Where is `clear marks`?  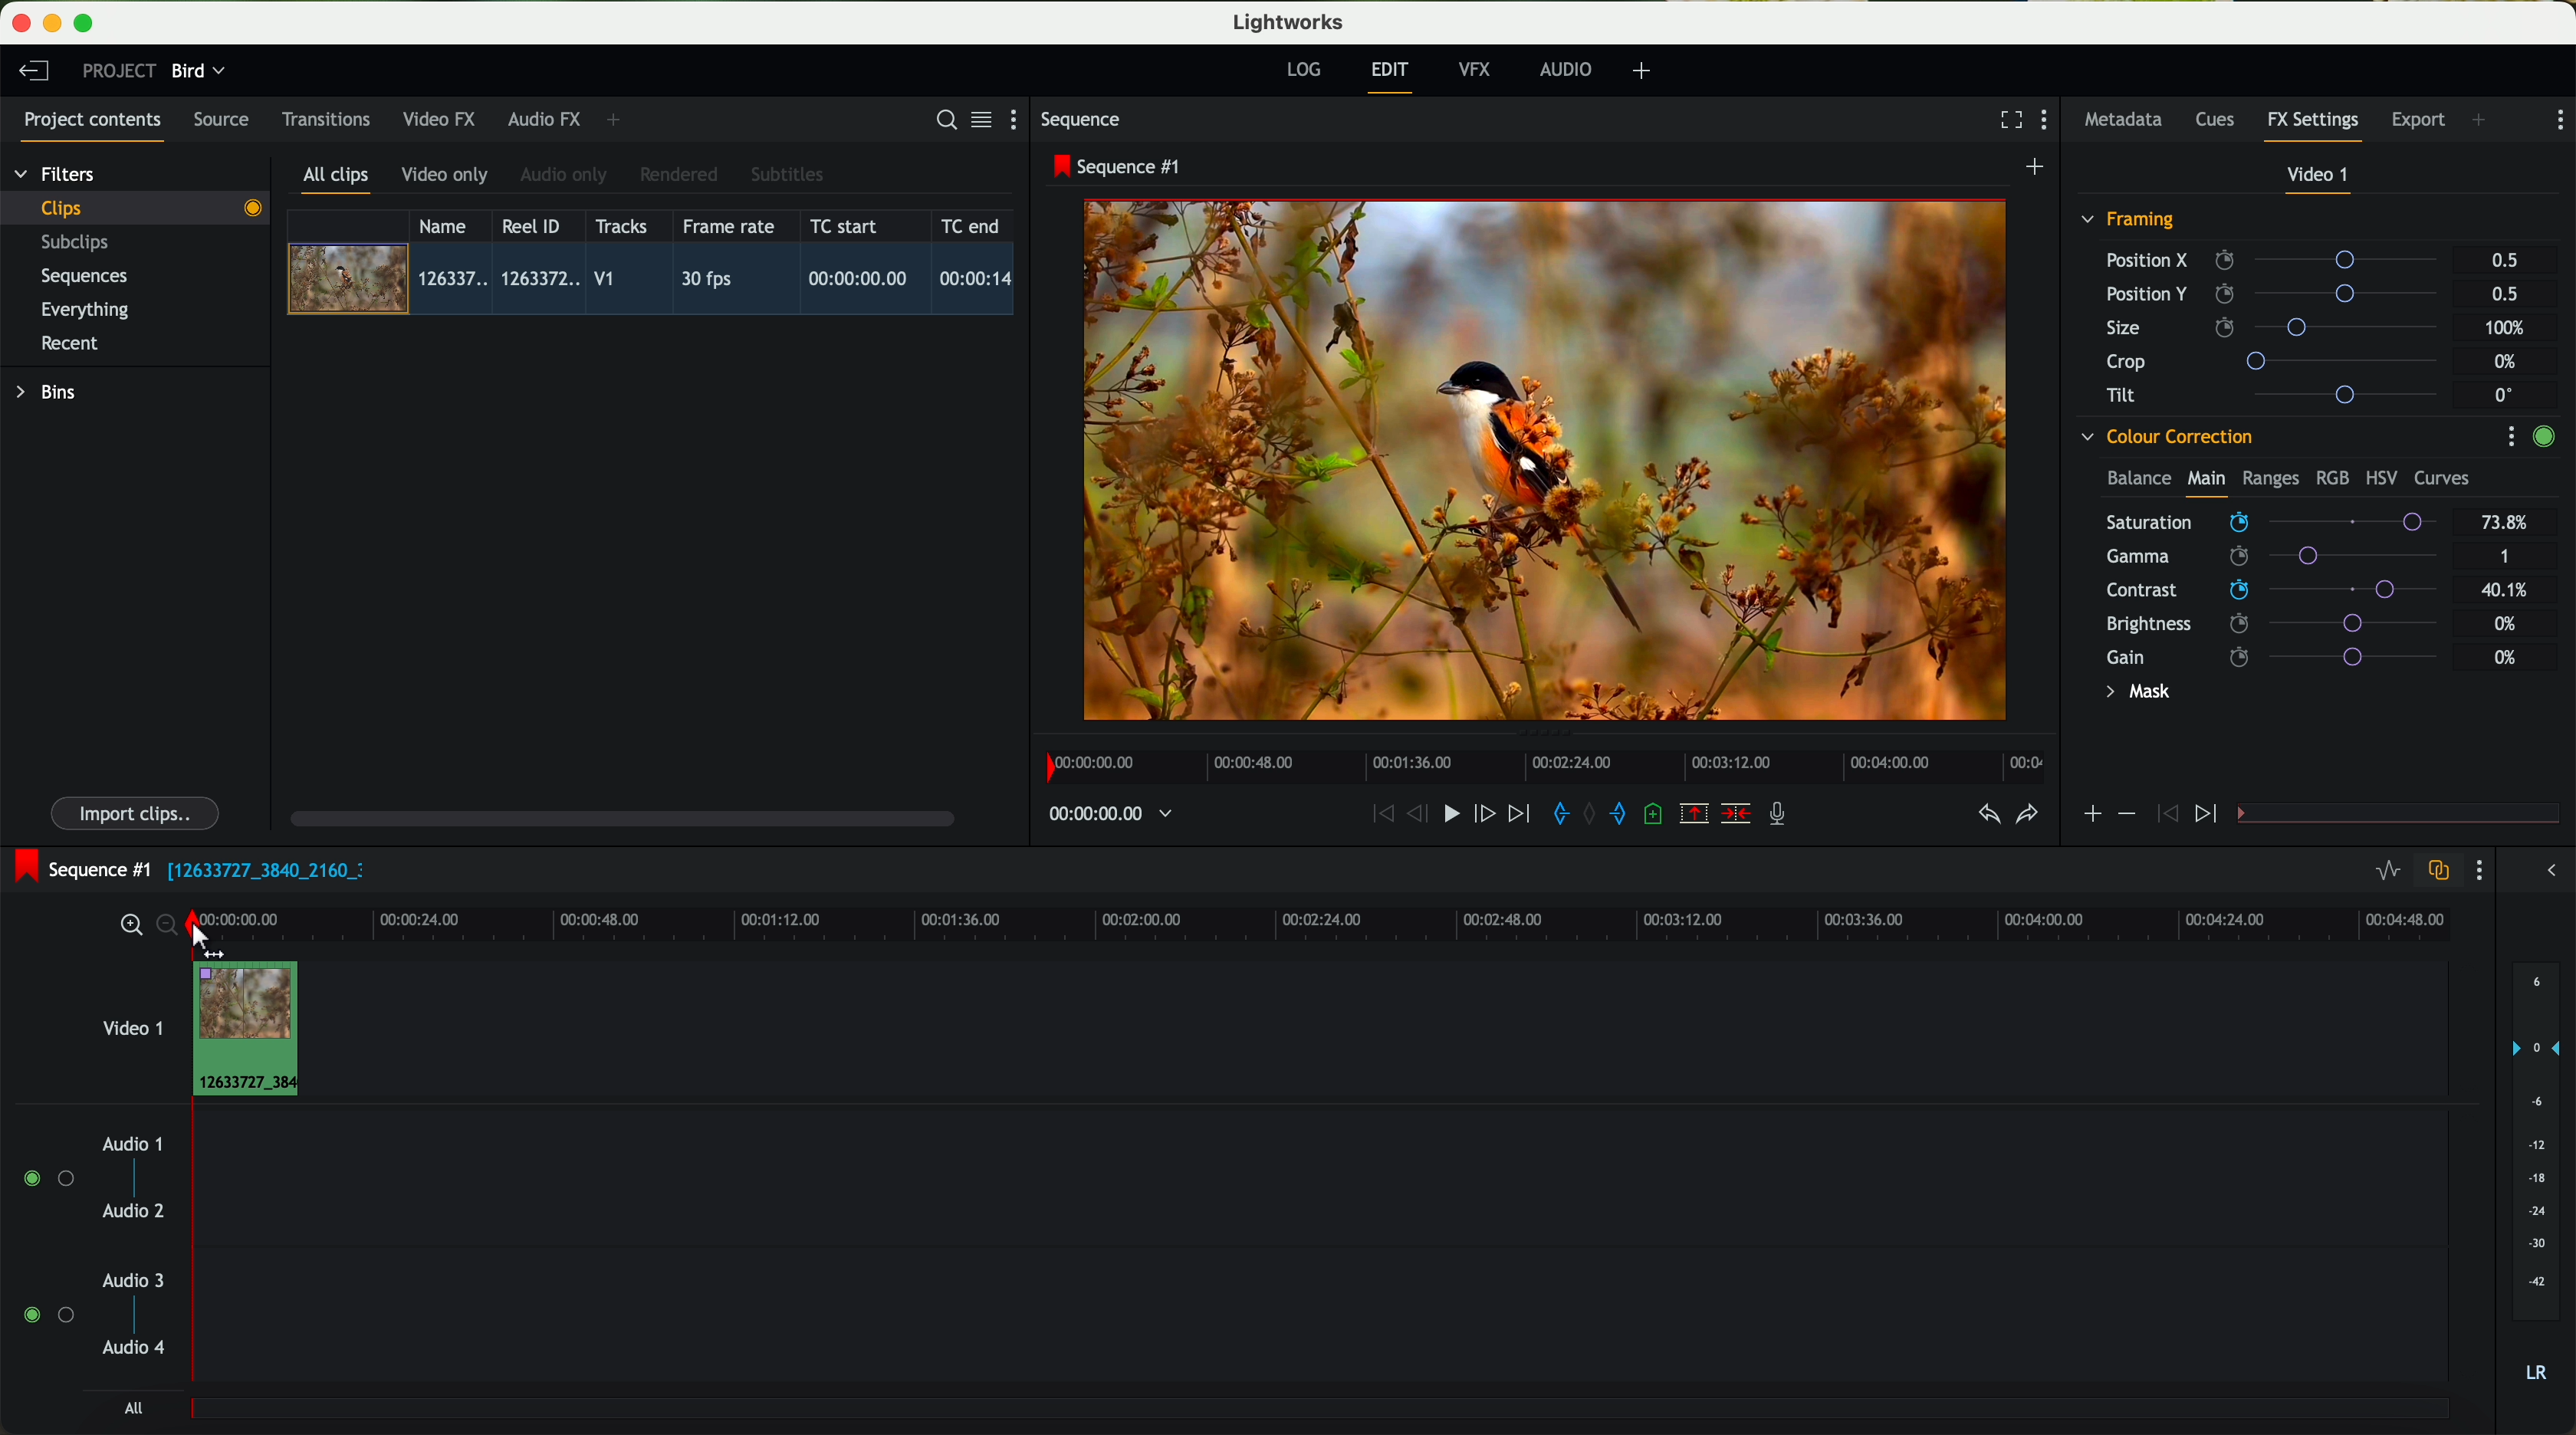 clear marks is located at coordinates (1591, 814).